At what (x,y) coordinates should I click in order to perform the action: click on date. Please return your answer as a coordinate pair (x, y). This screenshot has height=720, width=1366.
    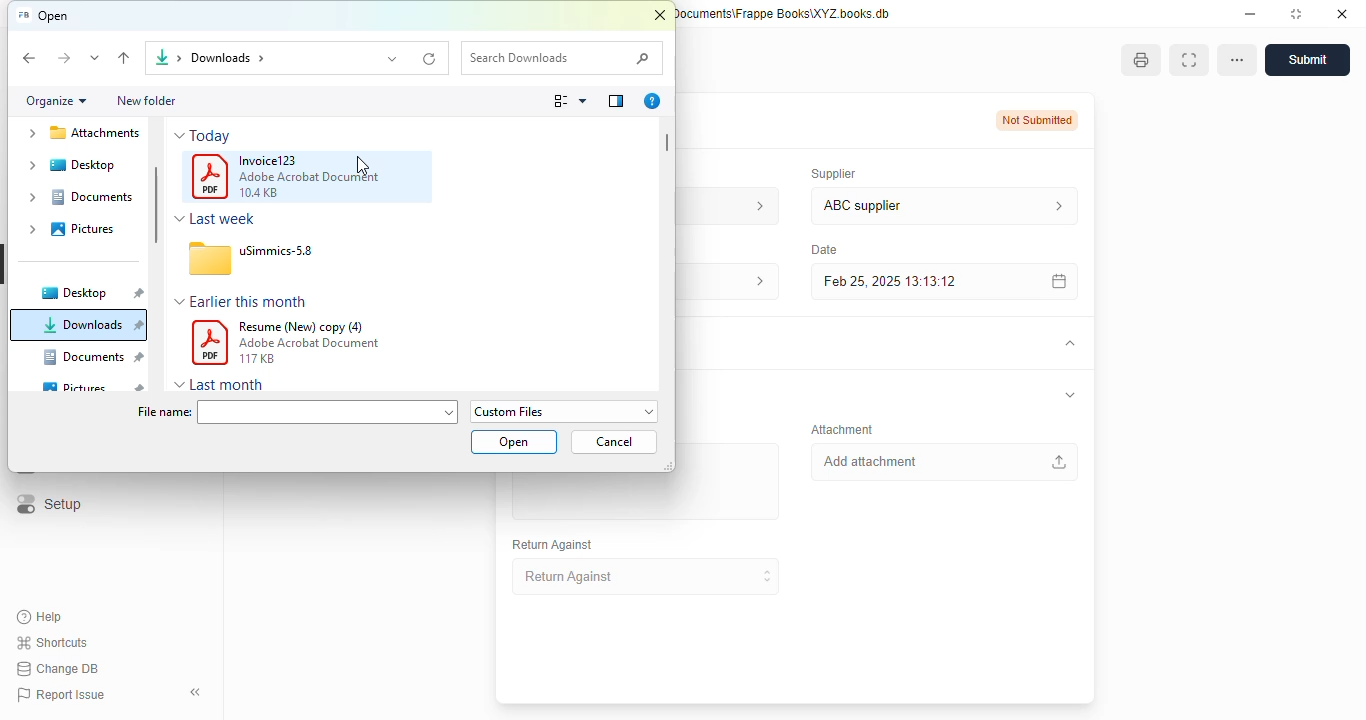
    Looking at the image, I should click on (822, 249).